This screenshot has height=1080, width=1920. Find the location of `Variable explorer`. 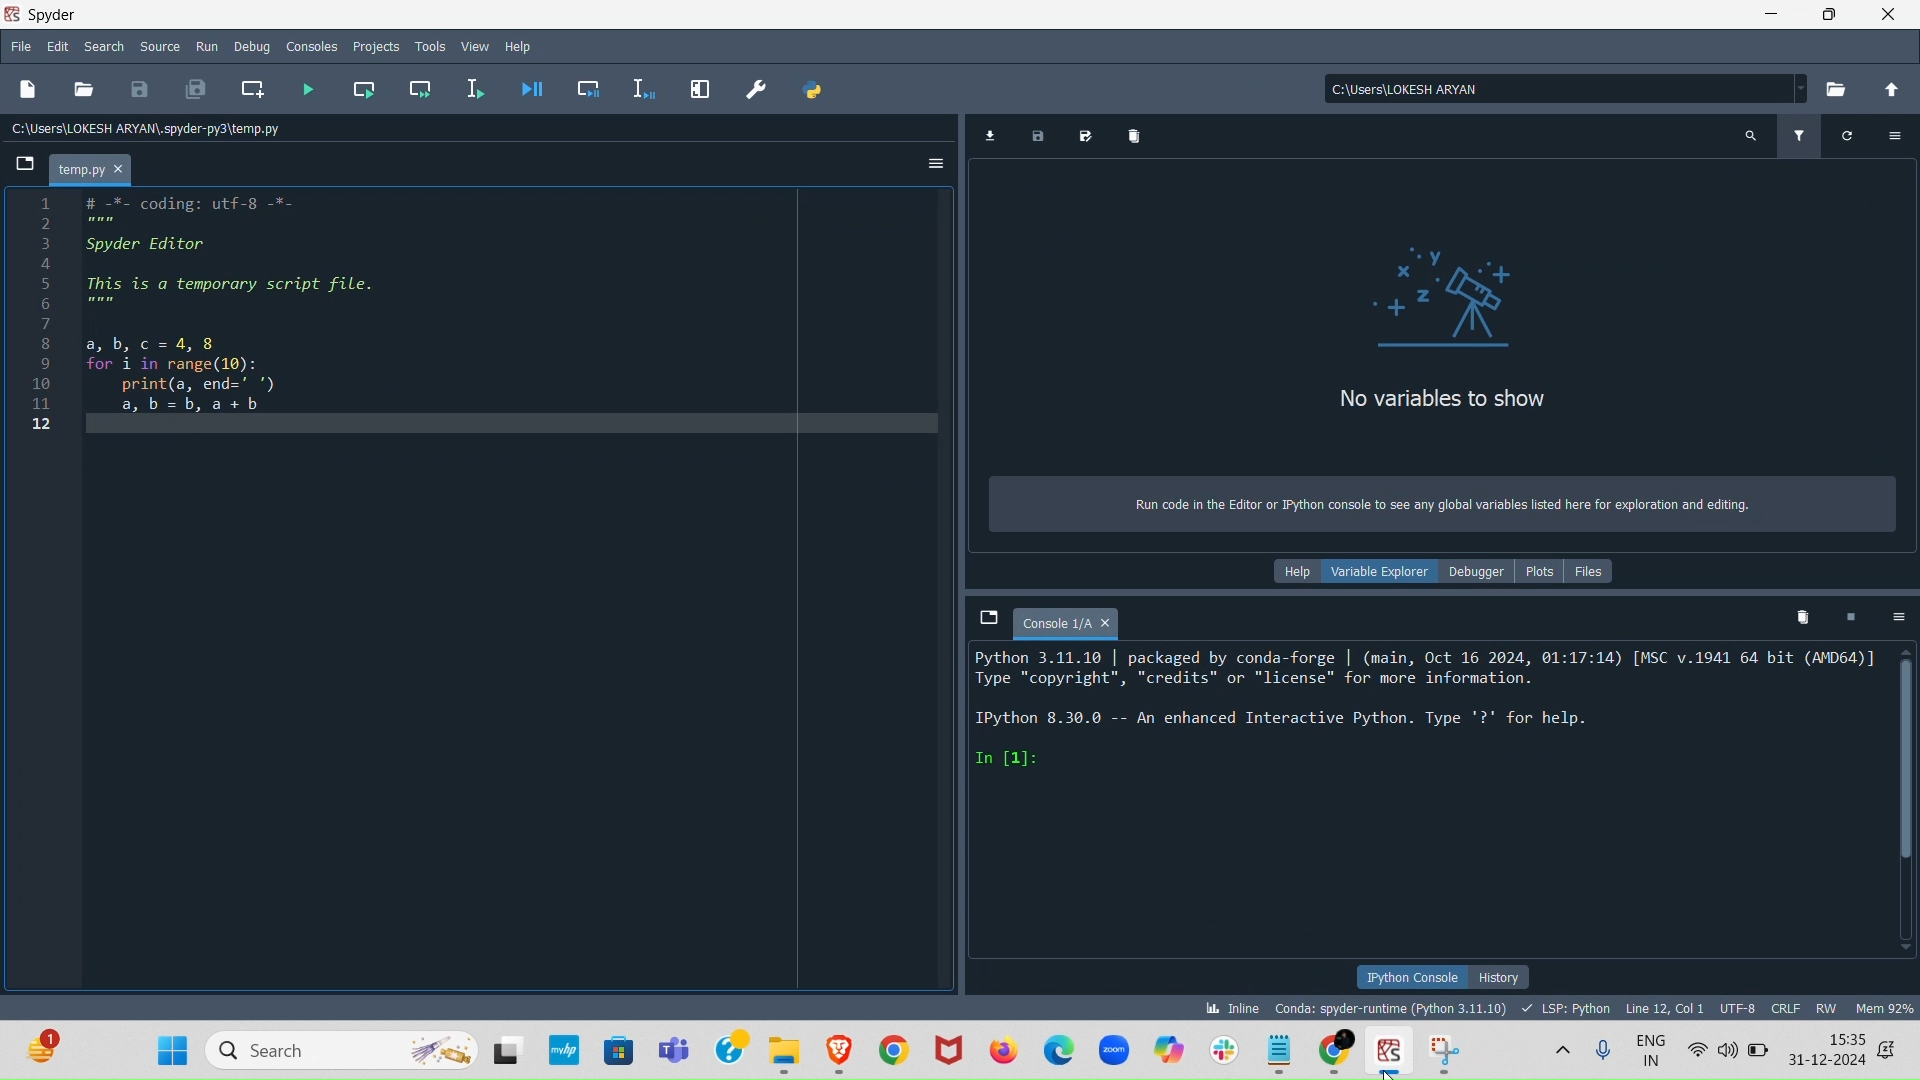

Variable explorer is located at coordinates (1373, 569).